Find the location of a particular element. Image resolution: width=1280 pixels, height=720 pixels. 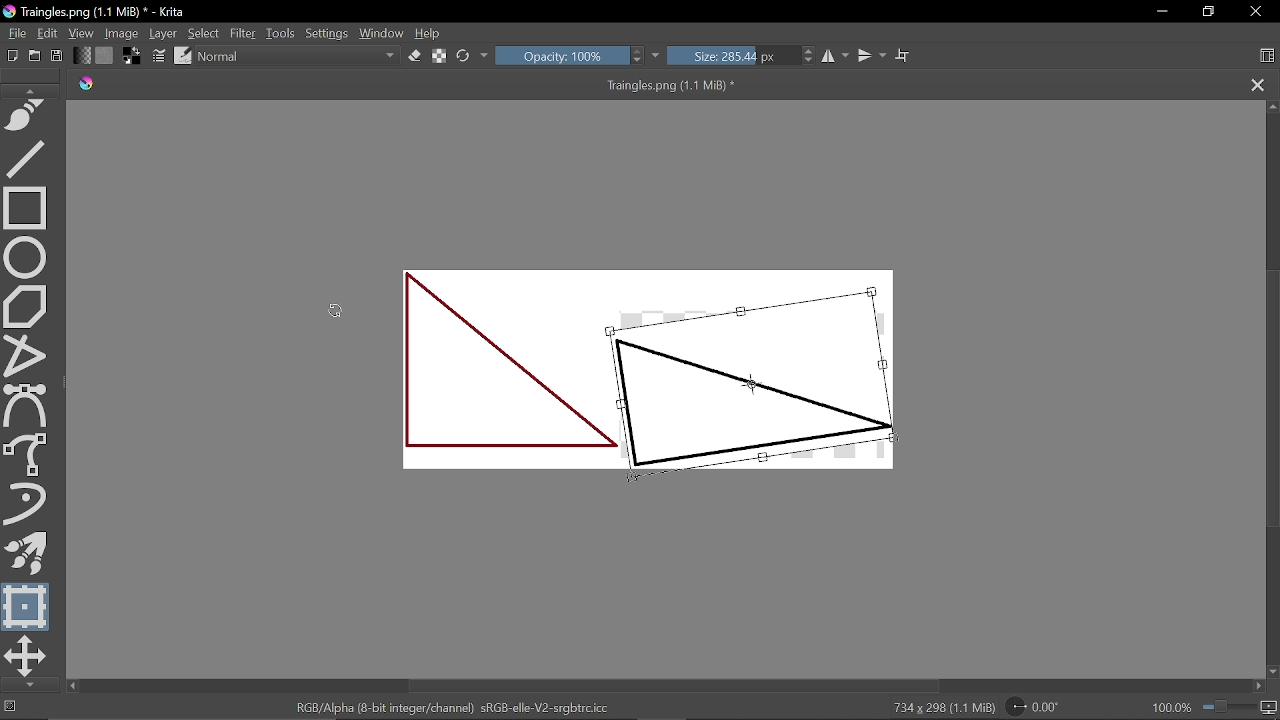

Wrap text tool is located at coordinates (904, 56).